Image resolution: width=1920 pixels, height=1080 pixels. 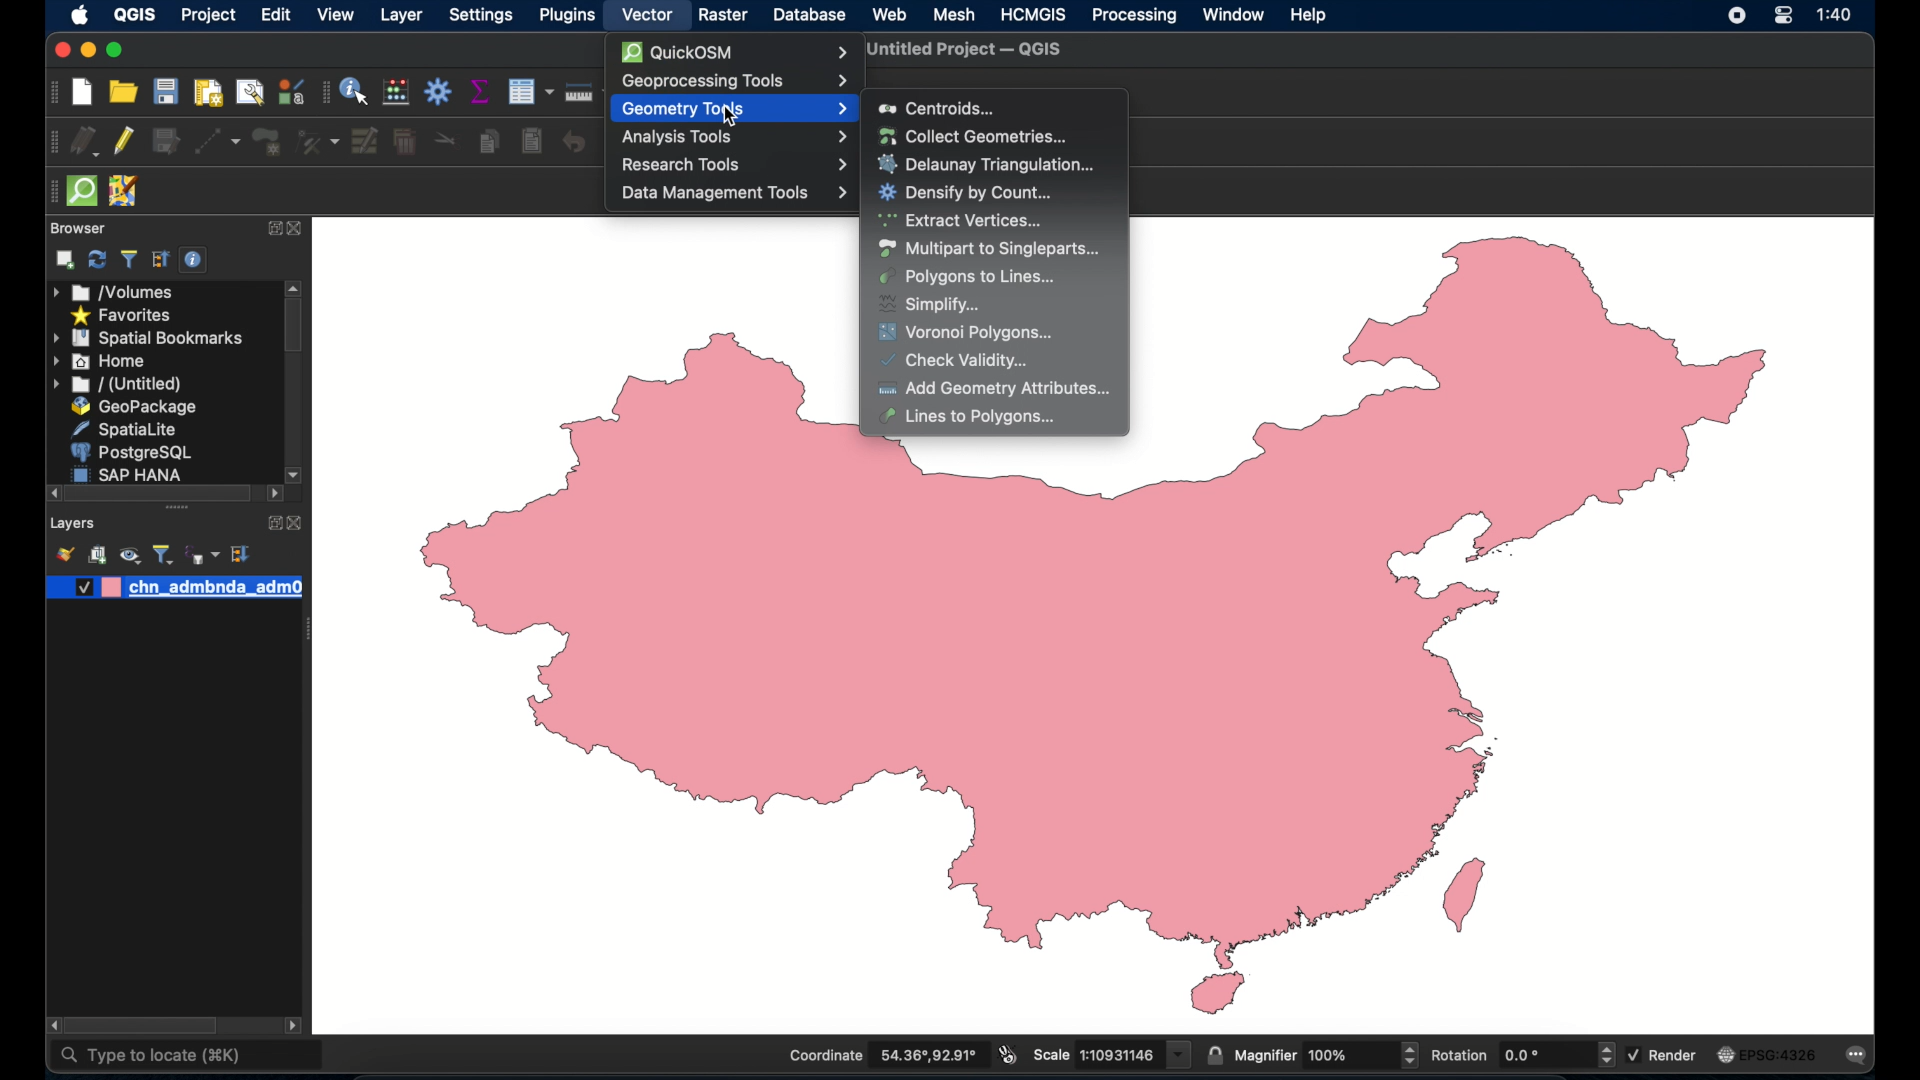 What do you see at coordinates (323, 94) in the screenshot?
I see `attributes toolbar` at bounding box center [323, 94].